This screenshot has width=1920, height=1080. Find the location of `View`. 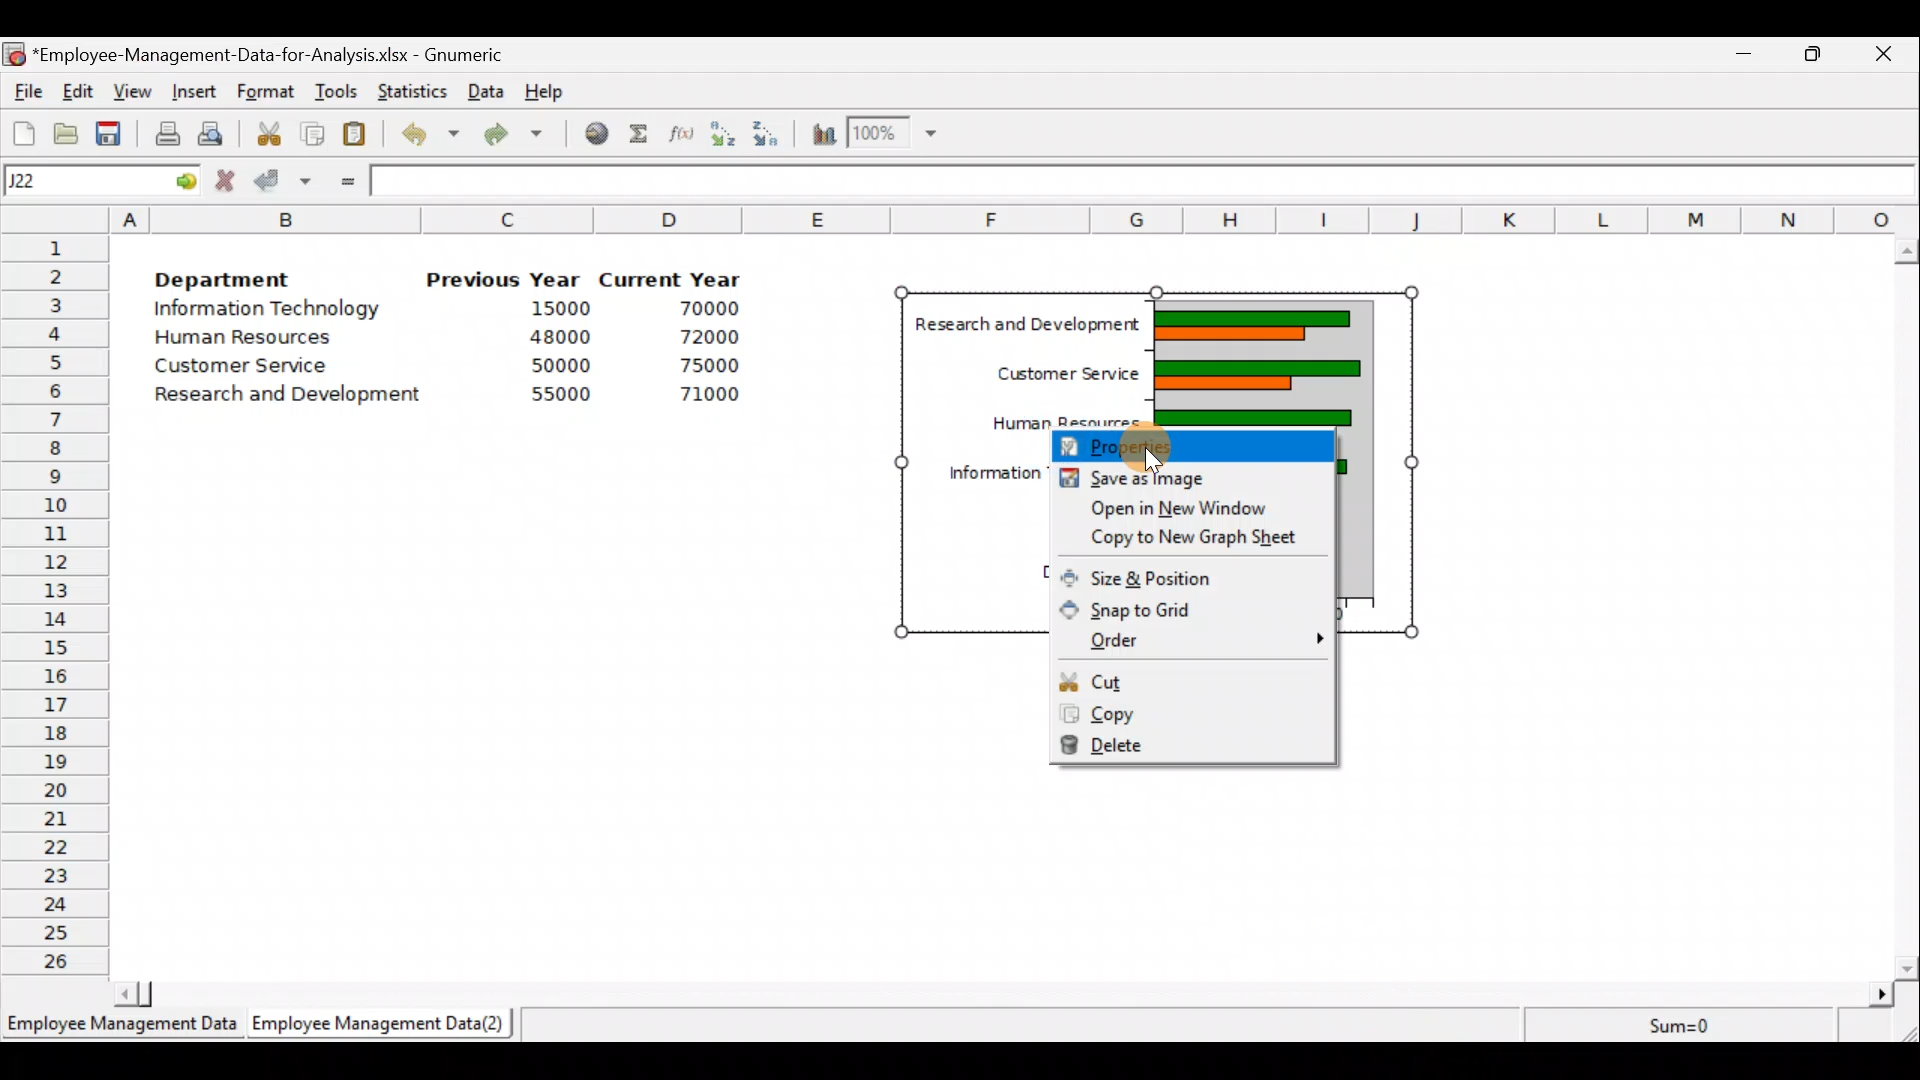

View is located at coordinates (133, 90).